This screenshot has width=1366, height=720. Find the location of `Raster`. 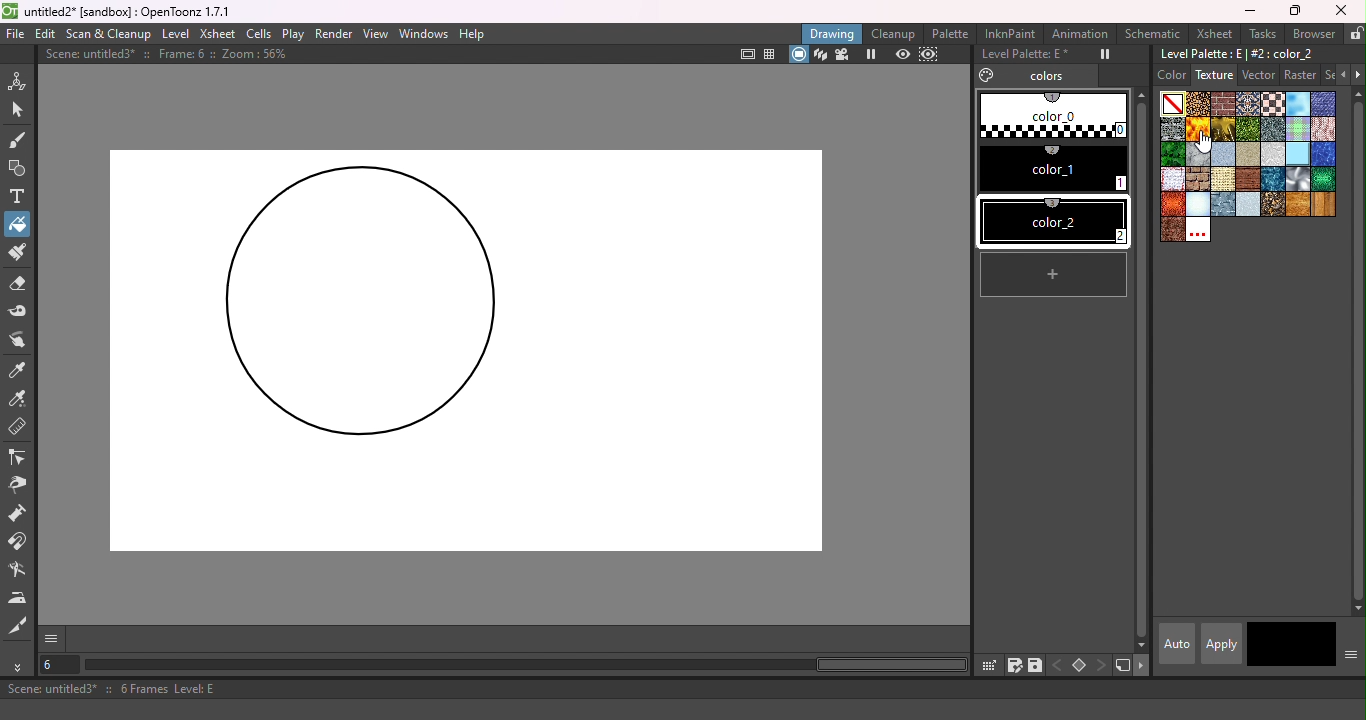

Raster is located at coordinates (1301, 75).